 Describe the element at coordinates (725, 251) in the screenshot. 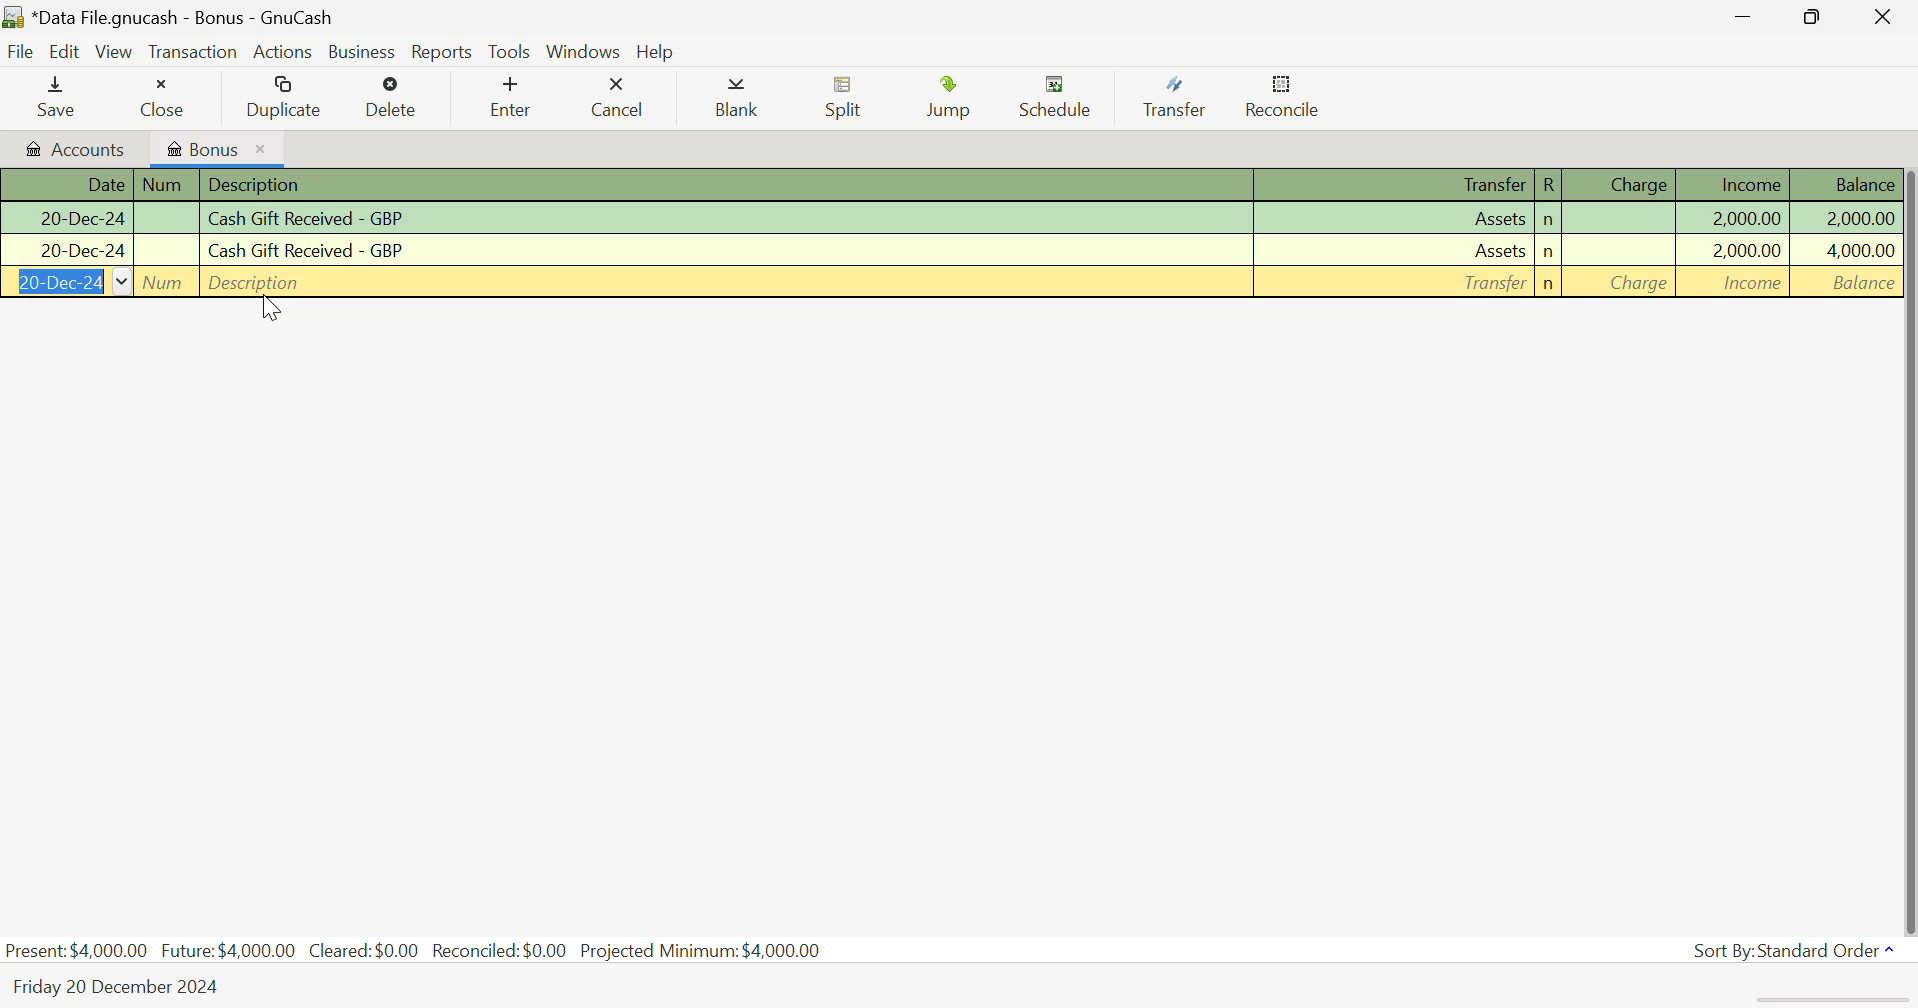

I see `Description` at that location.